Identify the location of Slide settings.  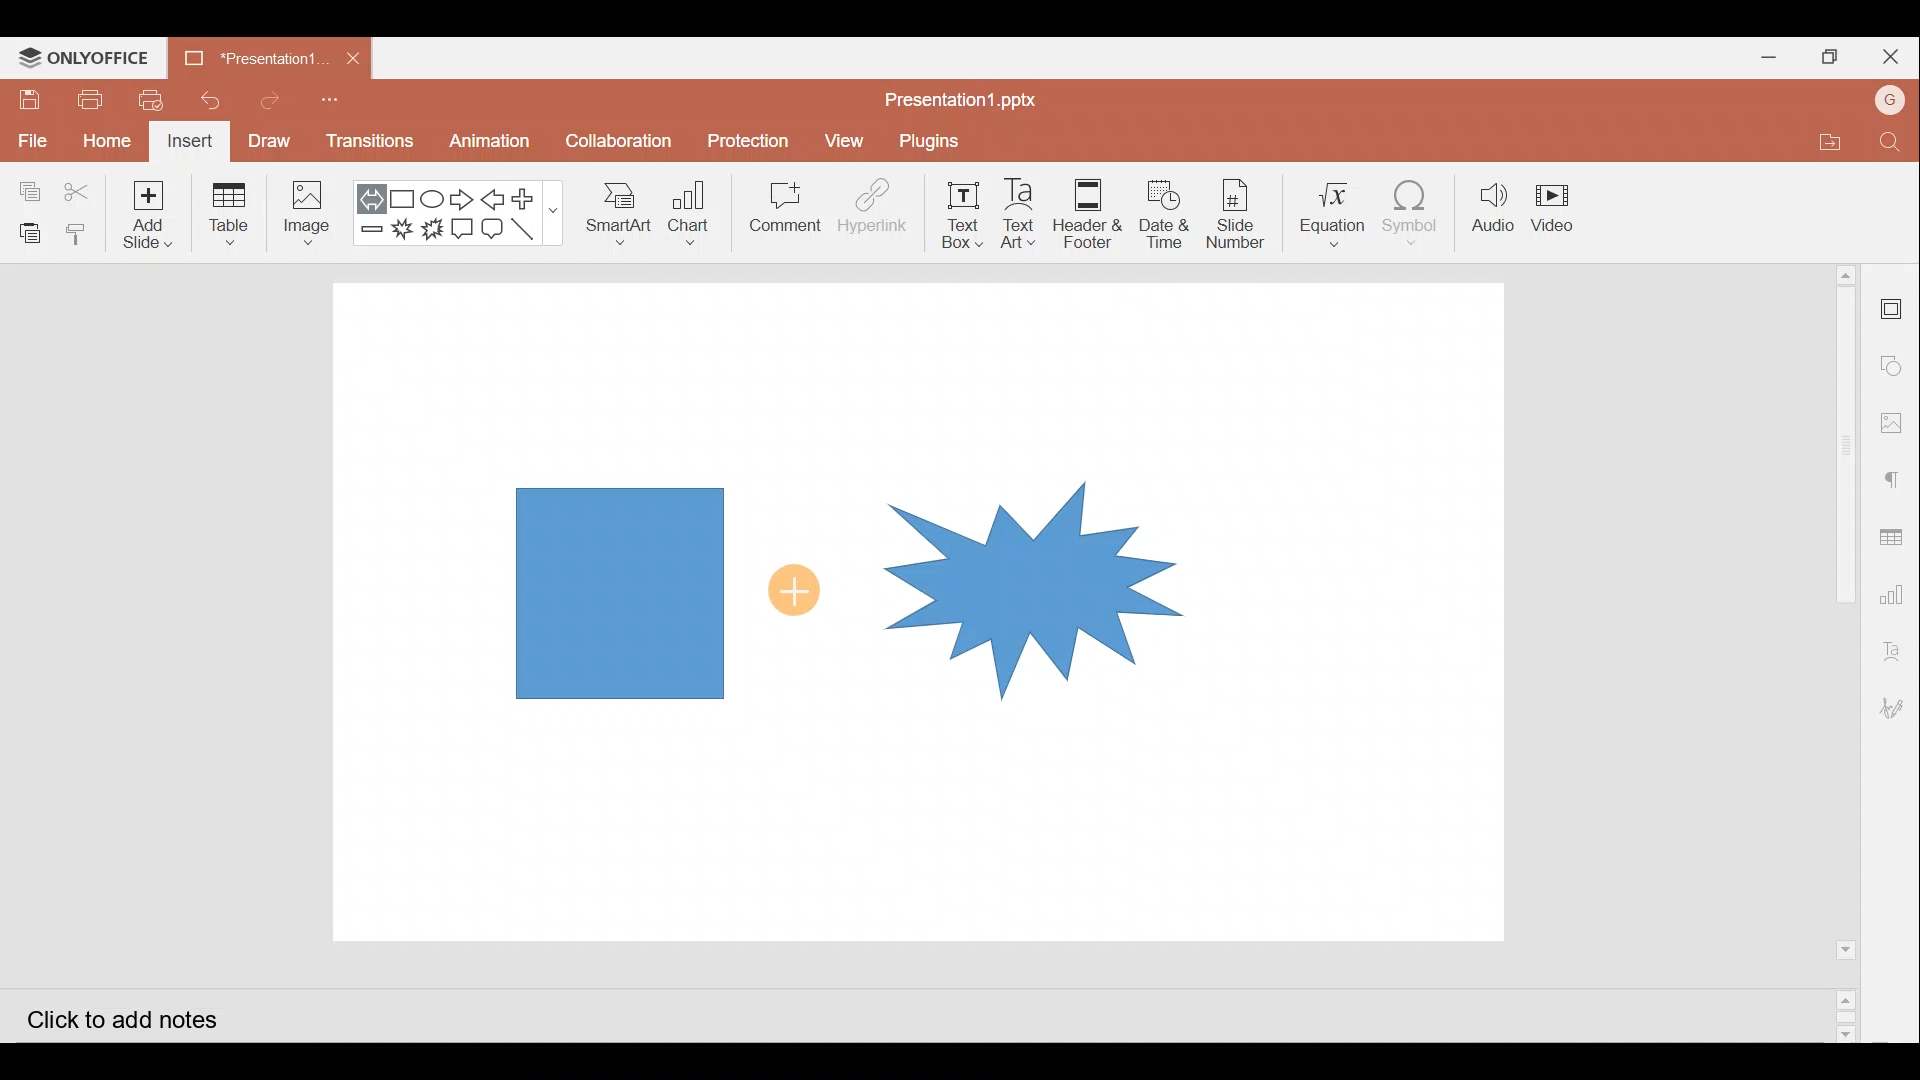
(1892, 302).